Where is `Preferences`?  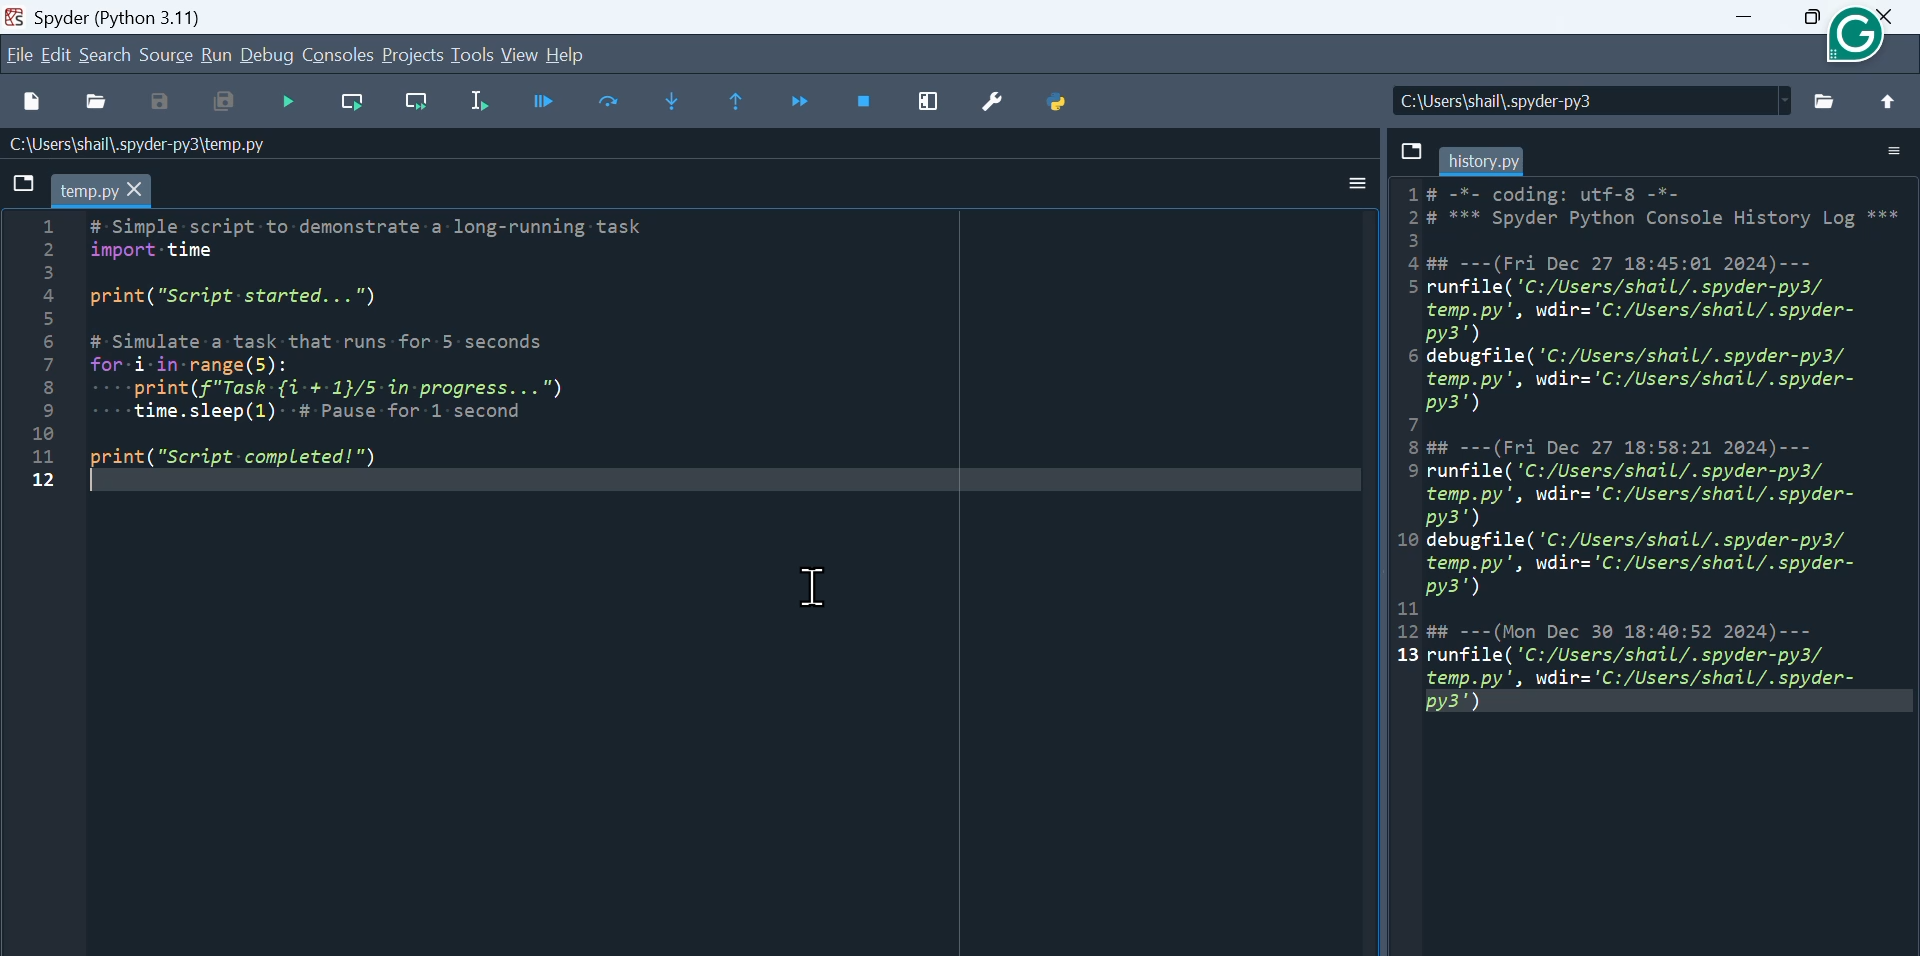 Preferences is located at coordinates (999, 104).